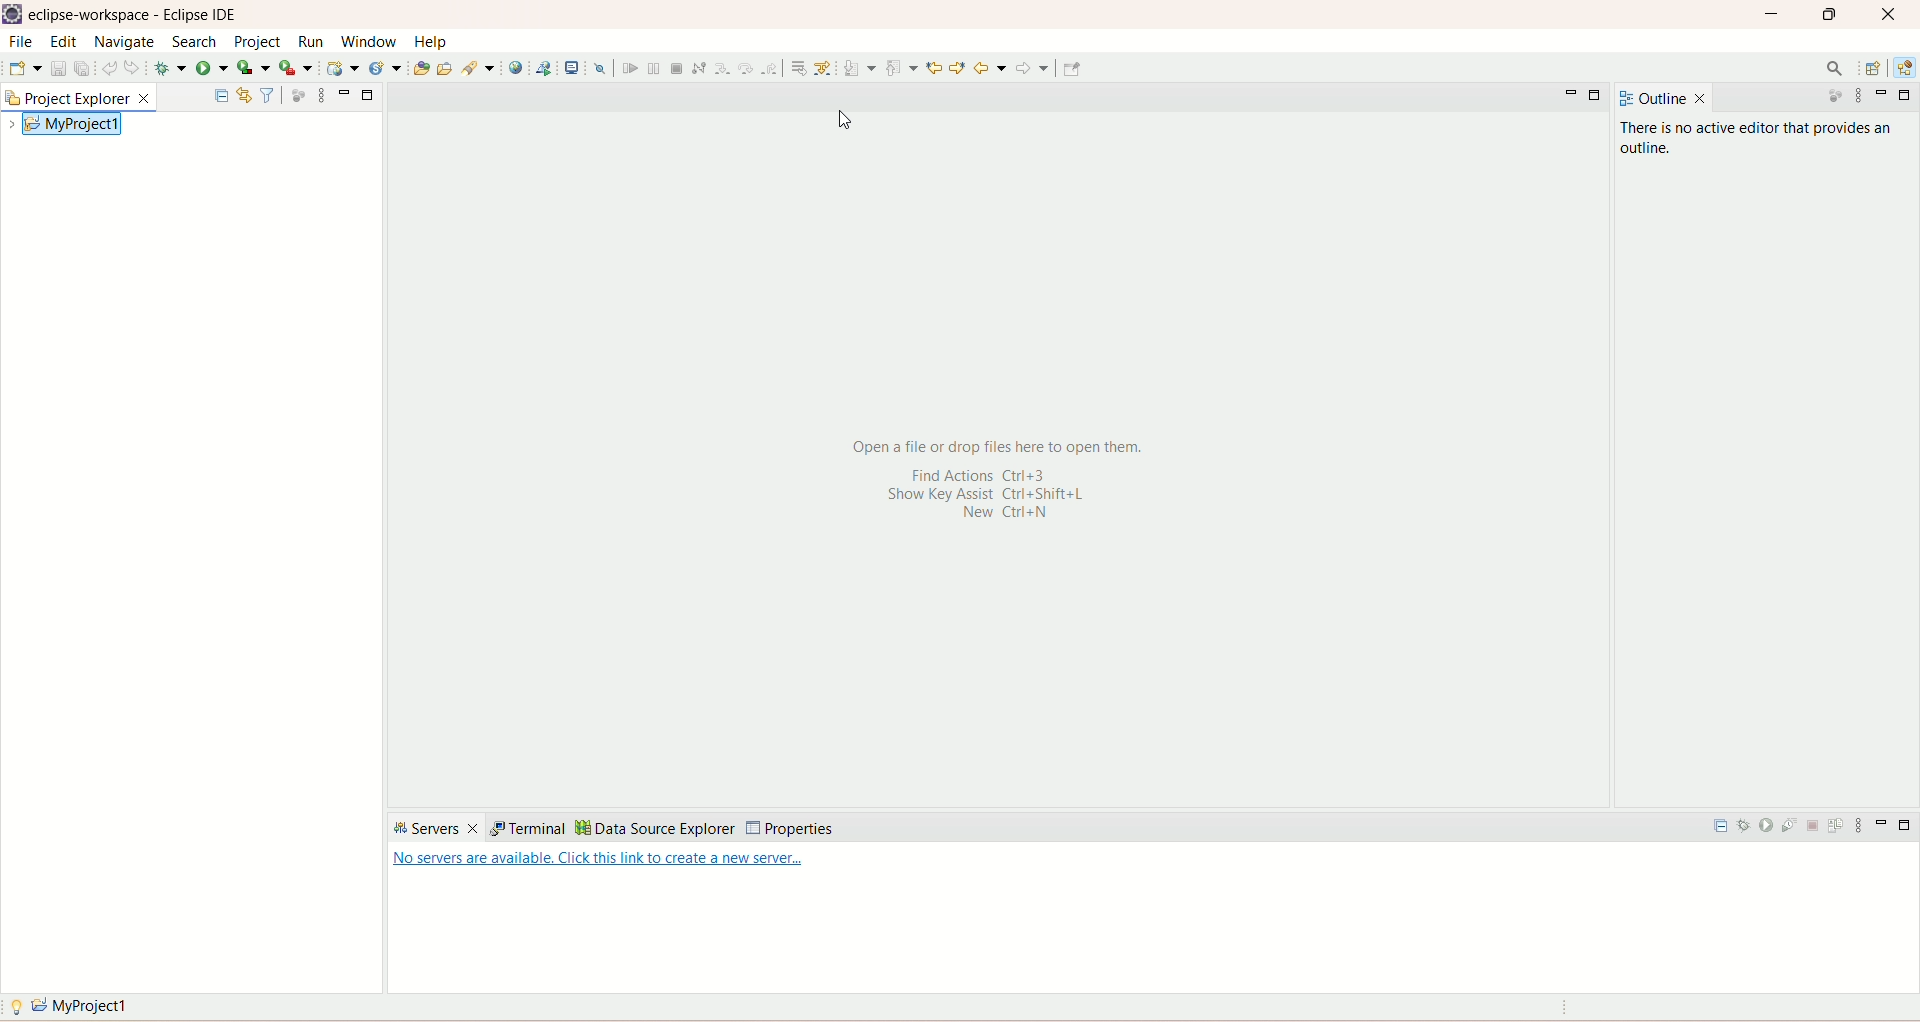  Describe the element at coordinates (1721, 831) in the screenshot. I see `collapse all` at that location.